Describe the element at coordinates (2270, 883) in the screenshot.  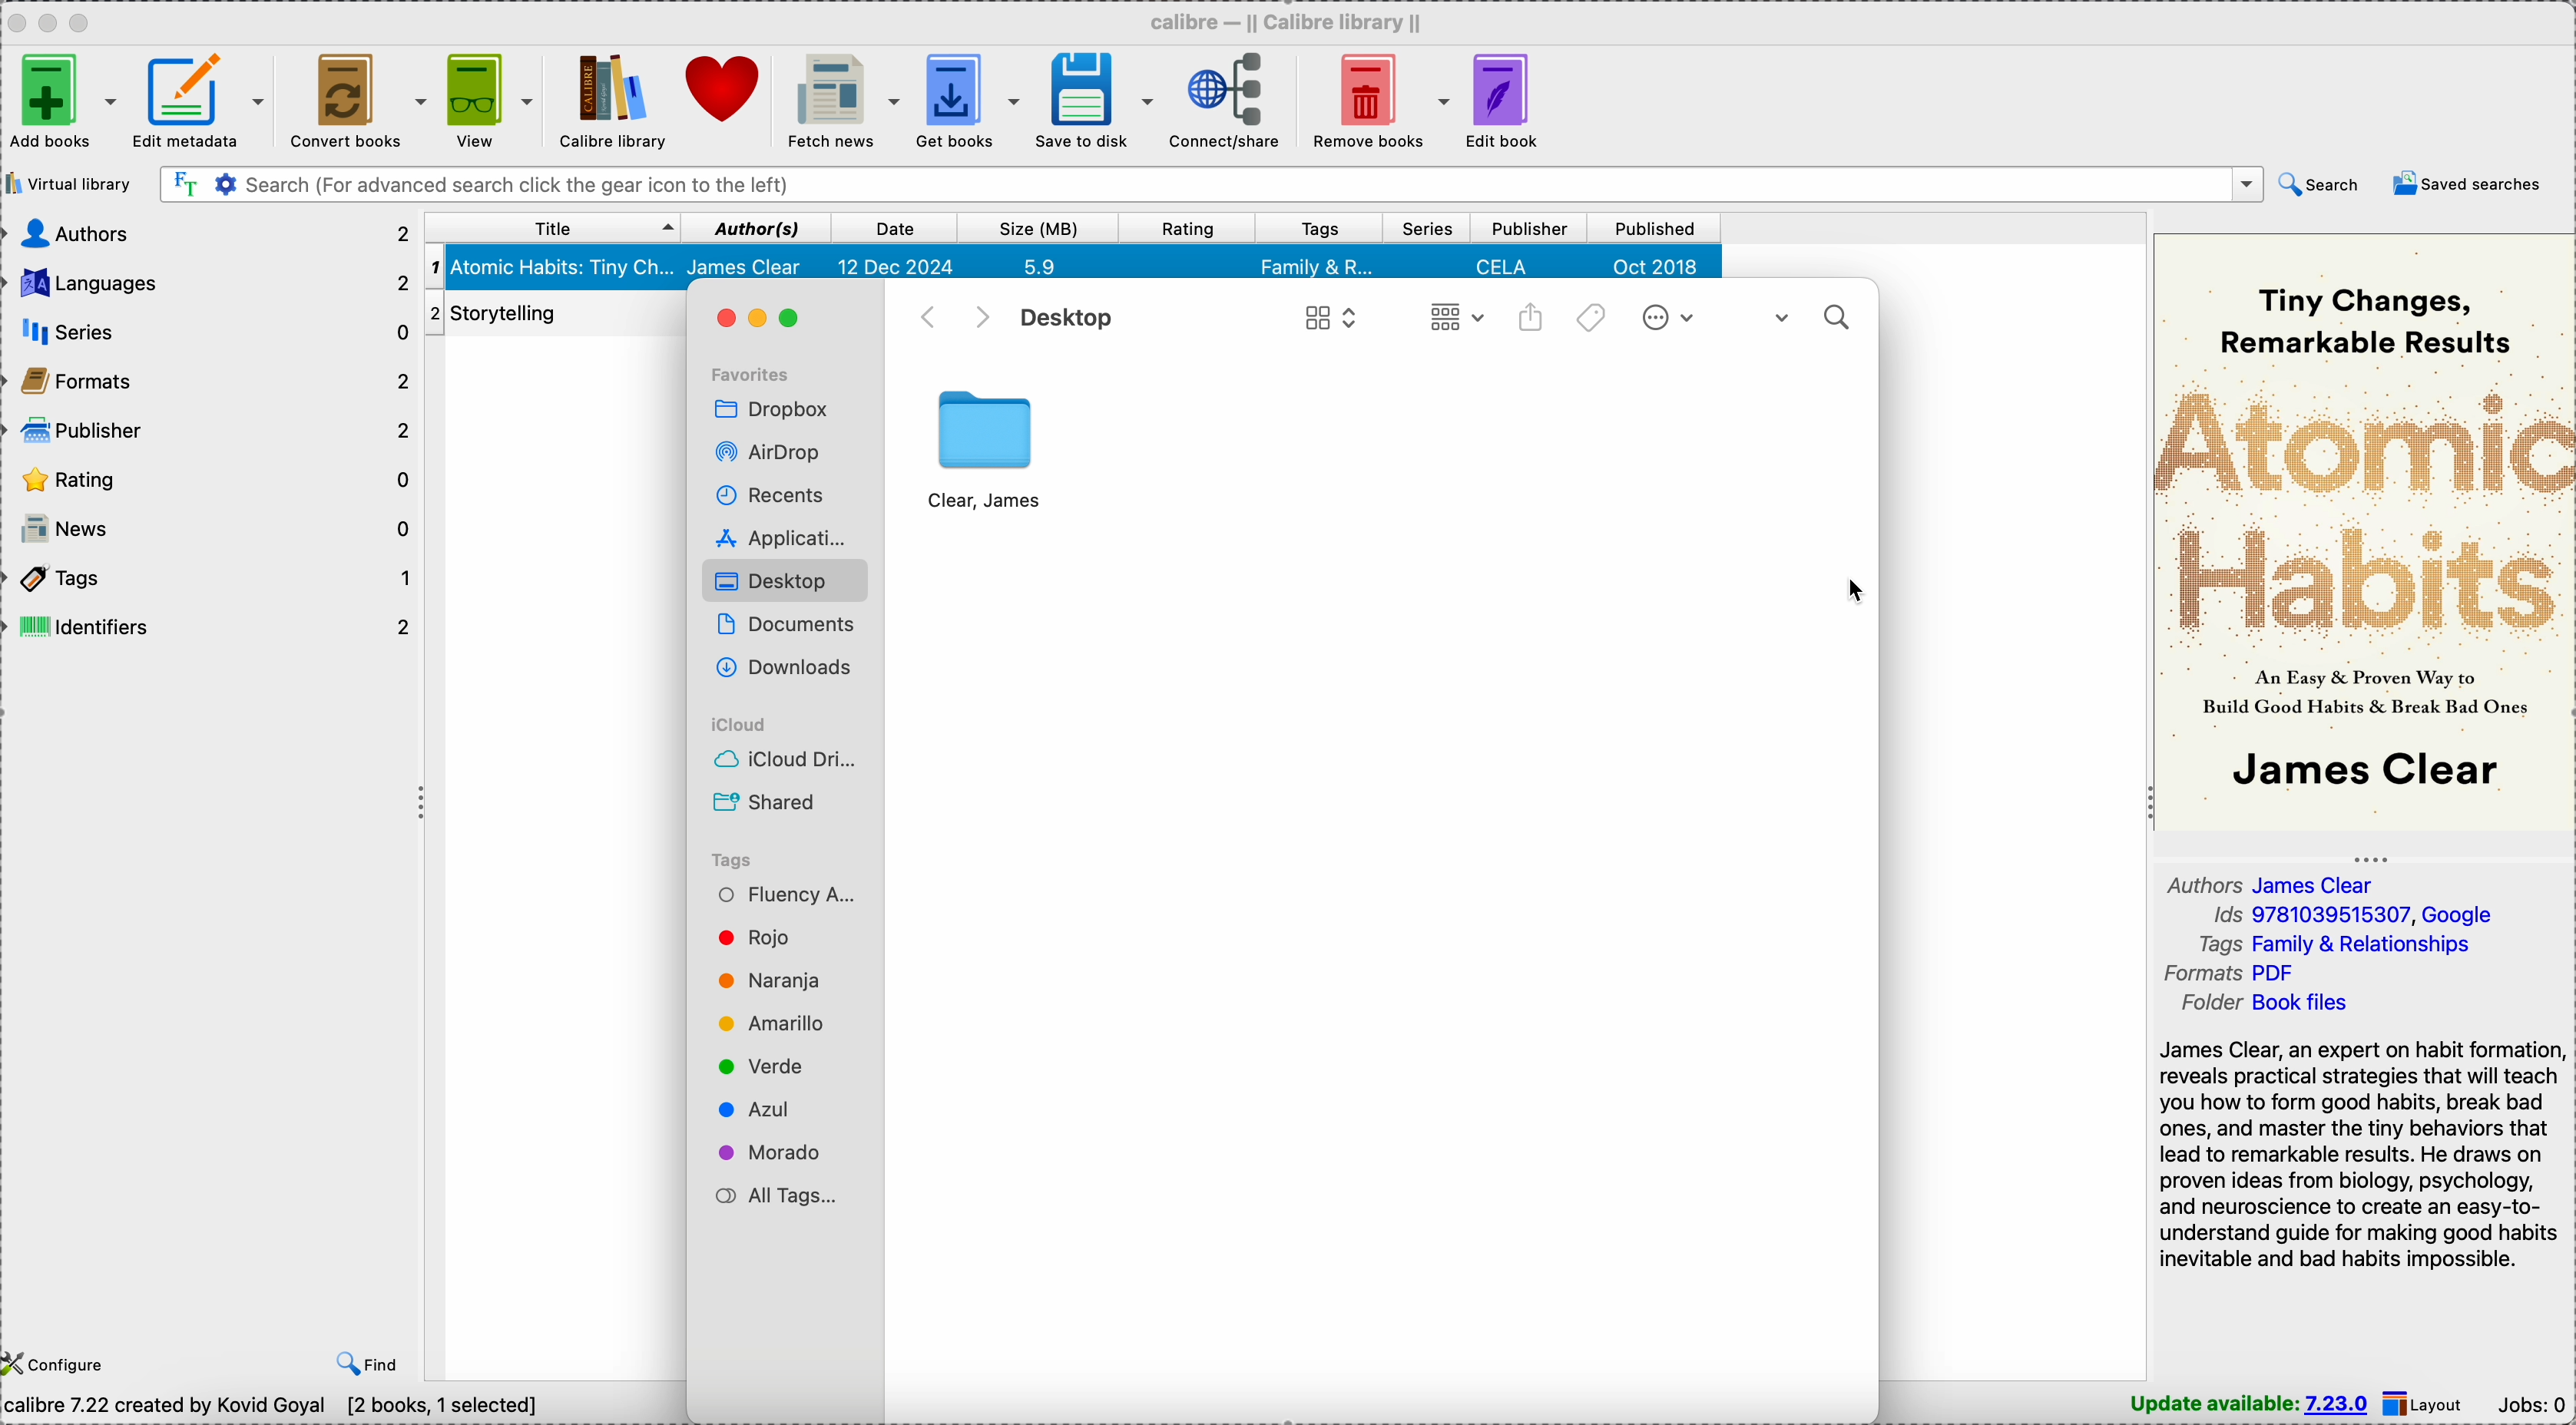
I see `author James Clear` at that location.